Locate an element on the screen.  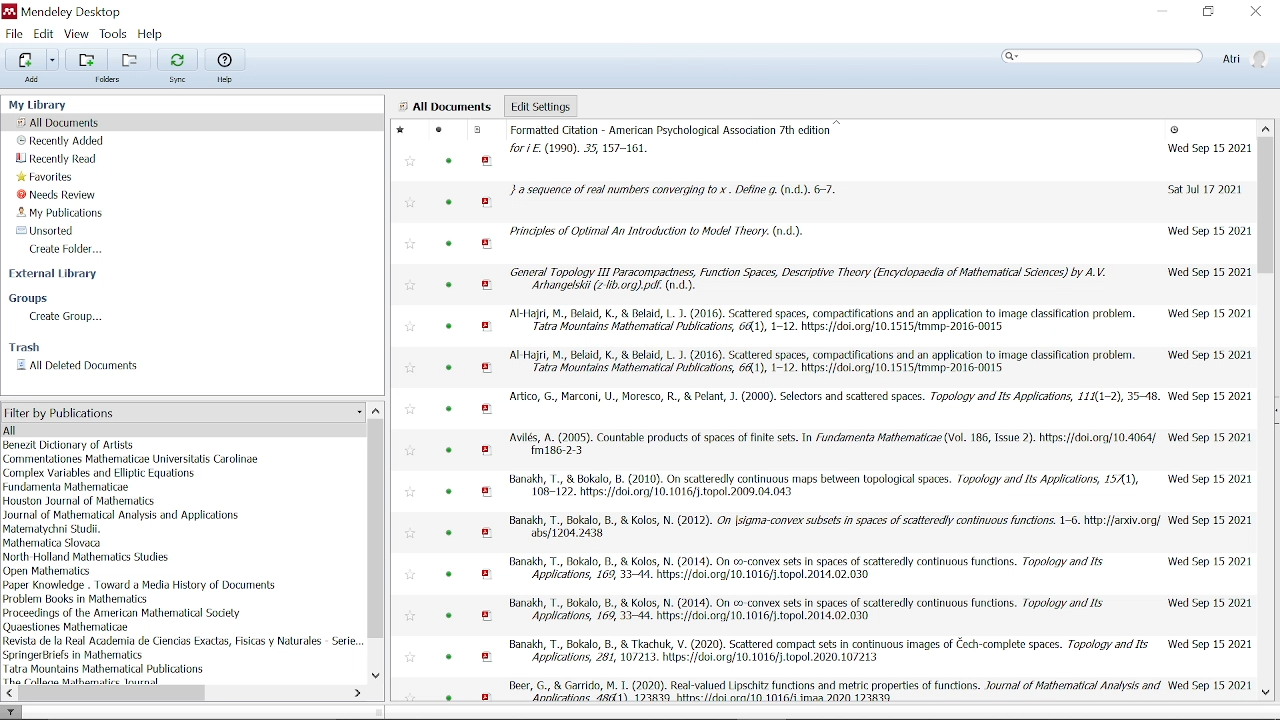
Help is located at coordinates (224, 58).